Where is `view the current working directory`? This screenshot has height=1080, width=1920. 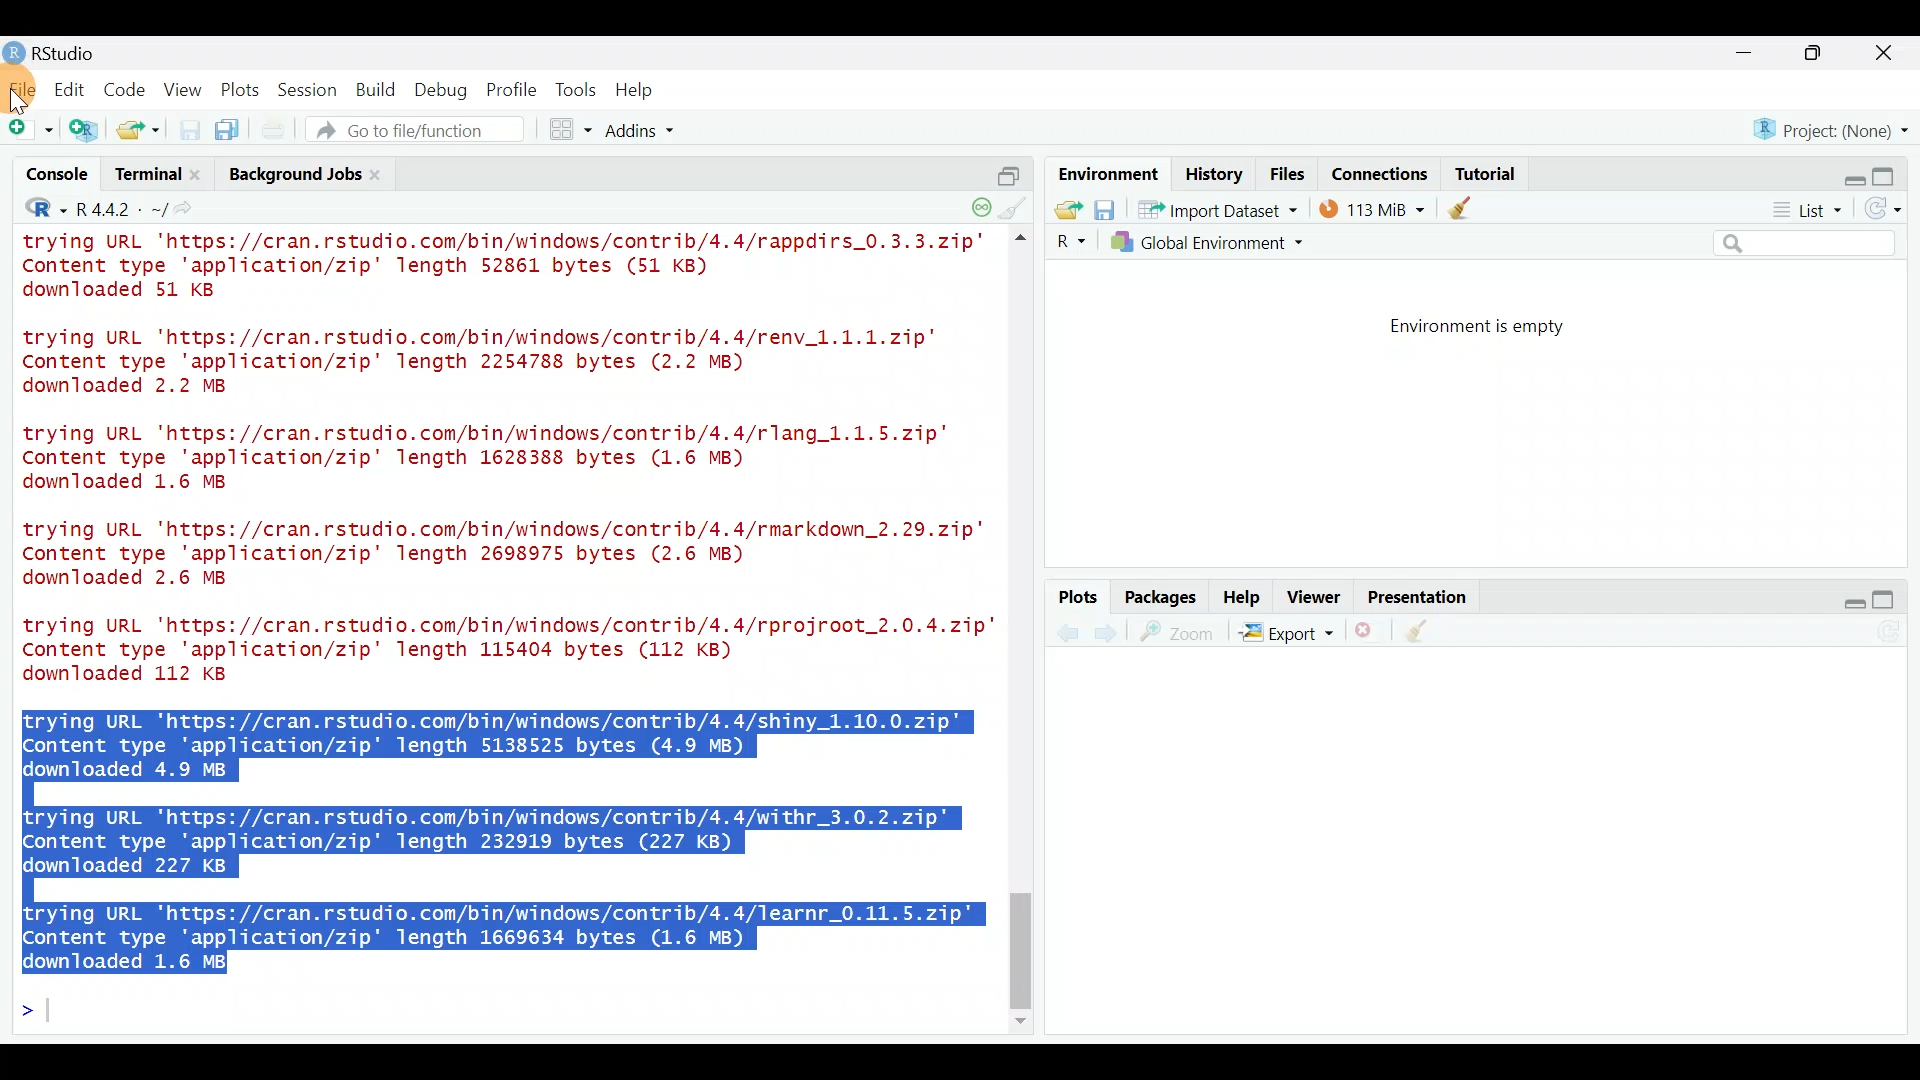 view the current working directory is located at coordinates (191, 208).